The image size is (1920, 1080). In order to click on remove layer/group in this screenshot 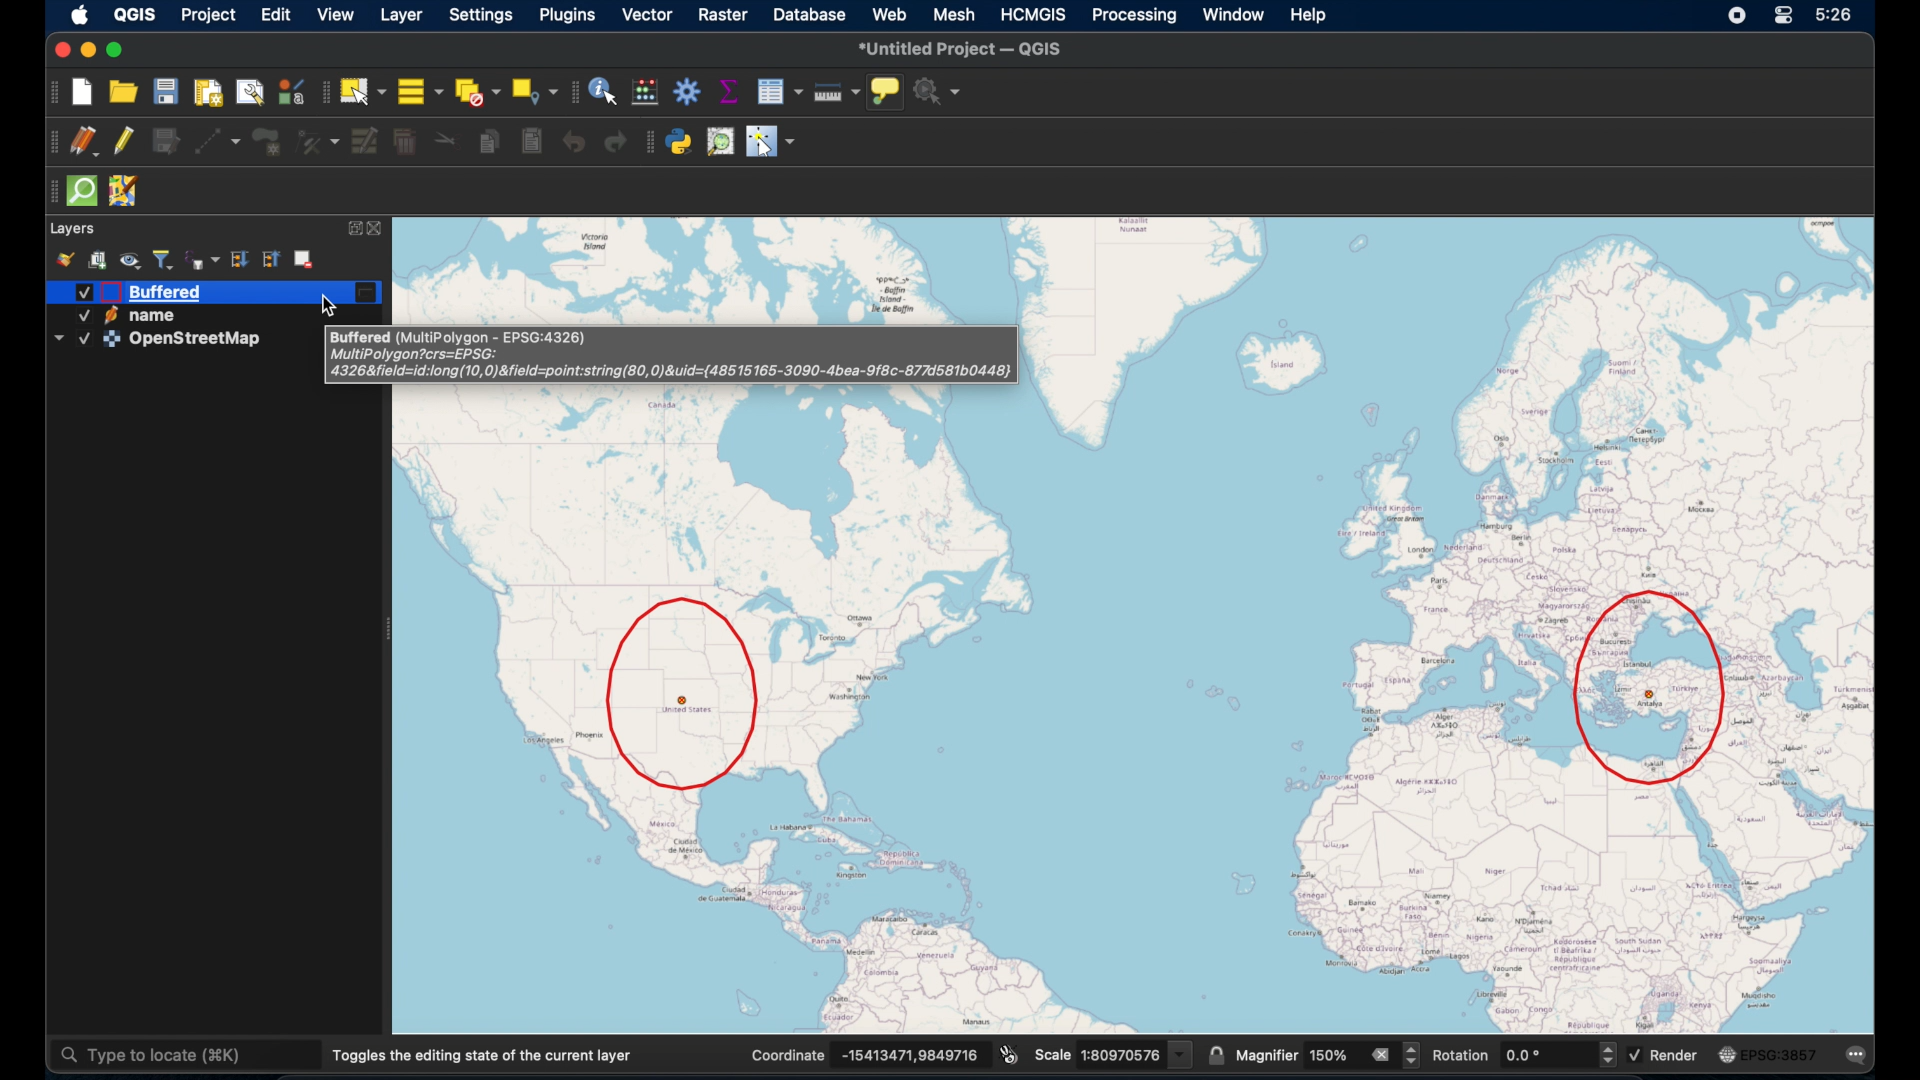, I will do `click(307, 257)`.